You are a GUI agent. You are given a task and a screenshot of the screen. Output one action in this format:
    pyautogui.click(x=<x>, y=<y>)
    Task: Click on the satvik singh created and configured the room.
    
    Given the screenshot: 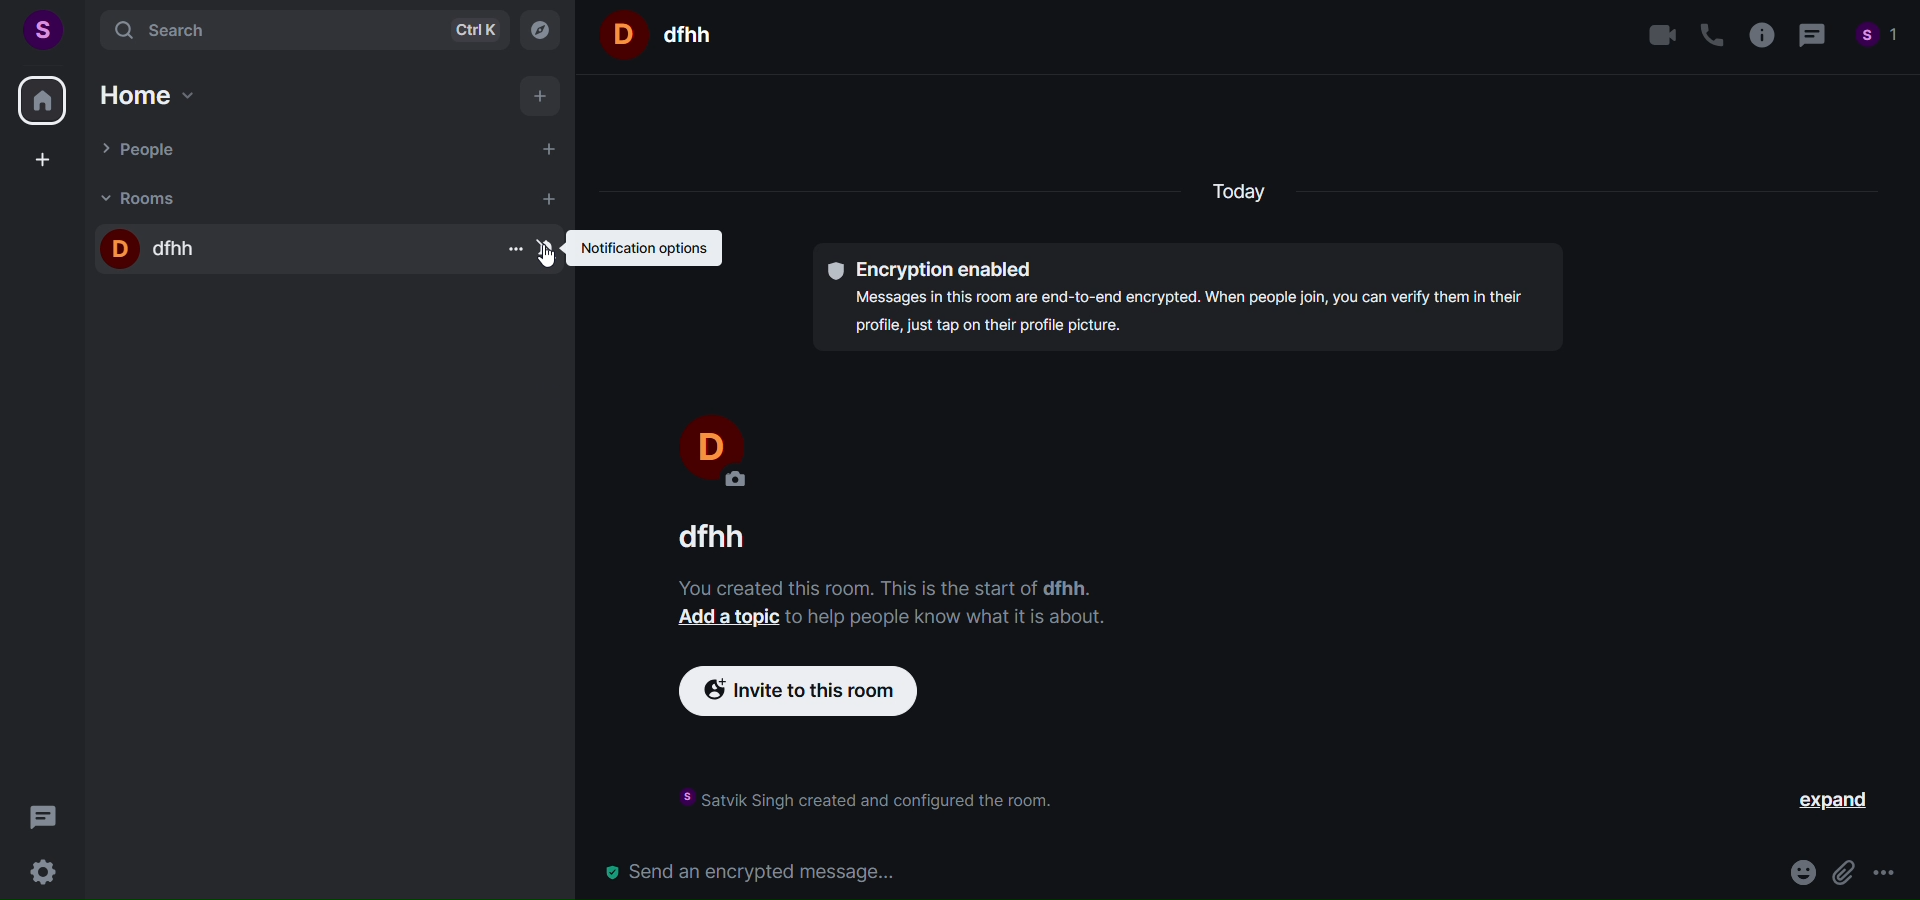 What is the action you would take?
    pyautogui.click(x=857, y=800)
    